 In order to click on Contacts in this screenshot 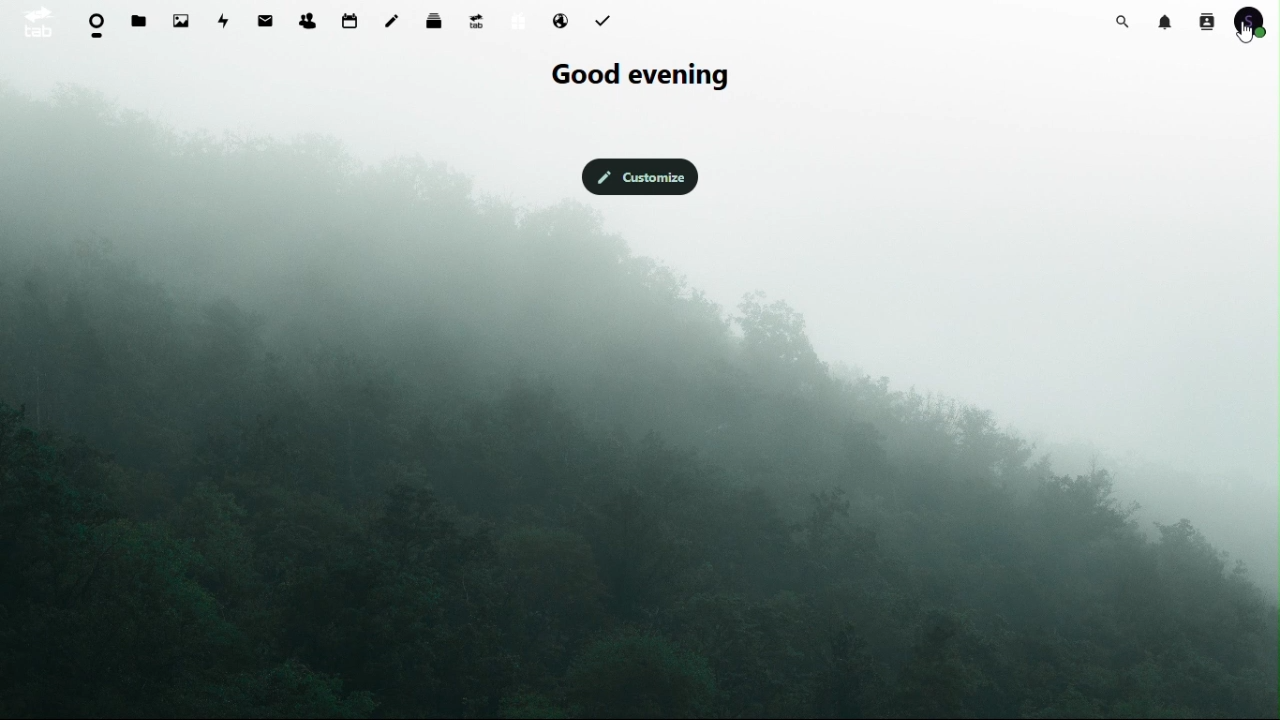, I will do `click(1206, 20)`.